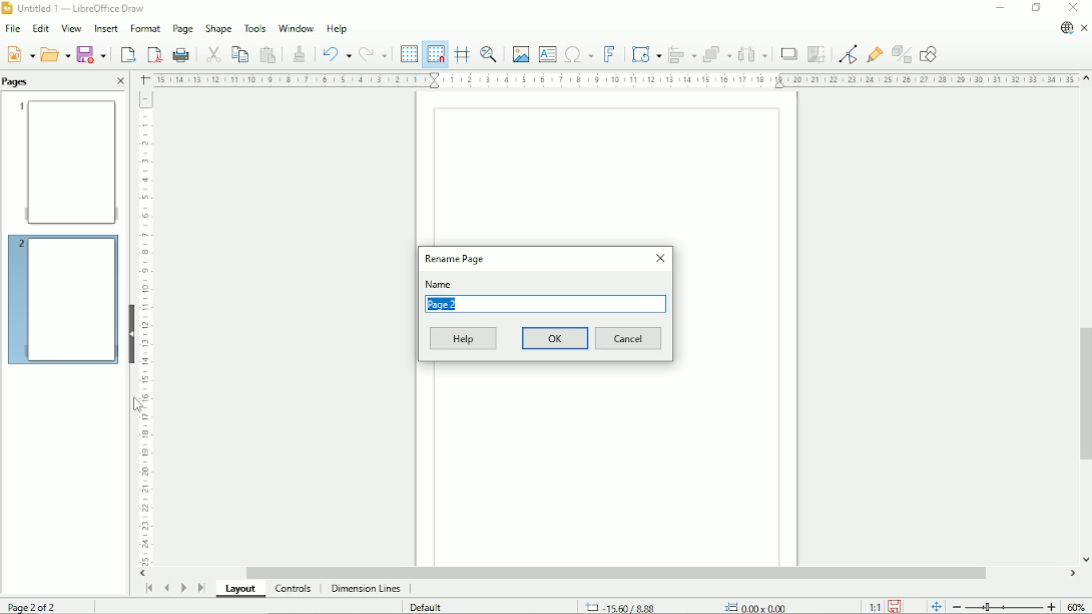  I want to click on Insert fontwork text, so click(610, 53).